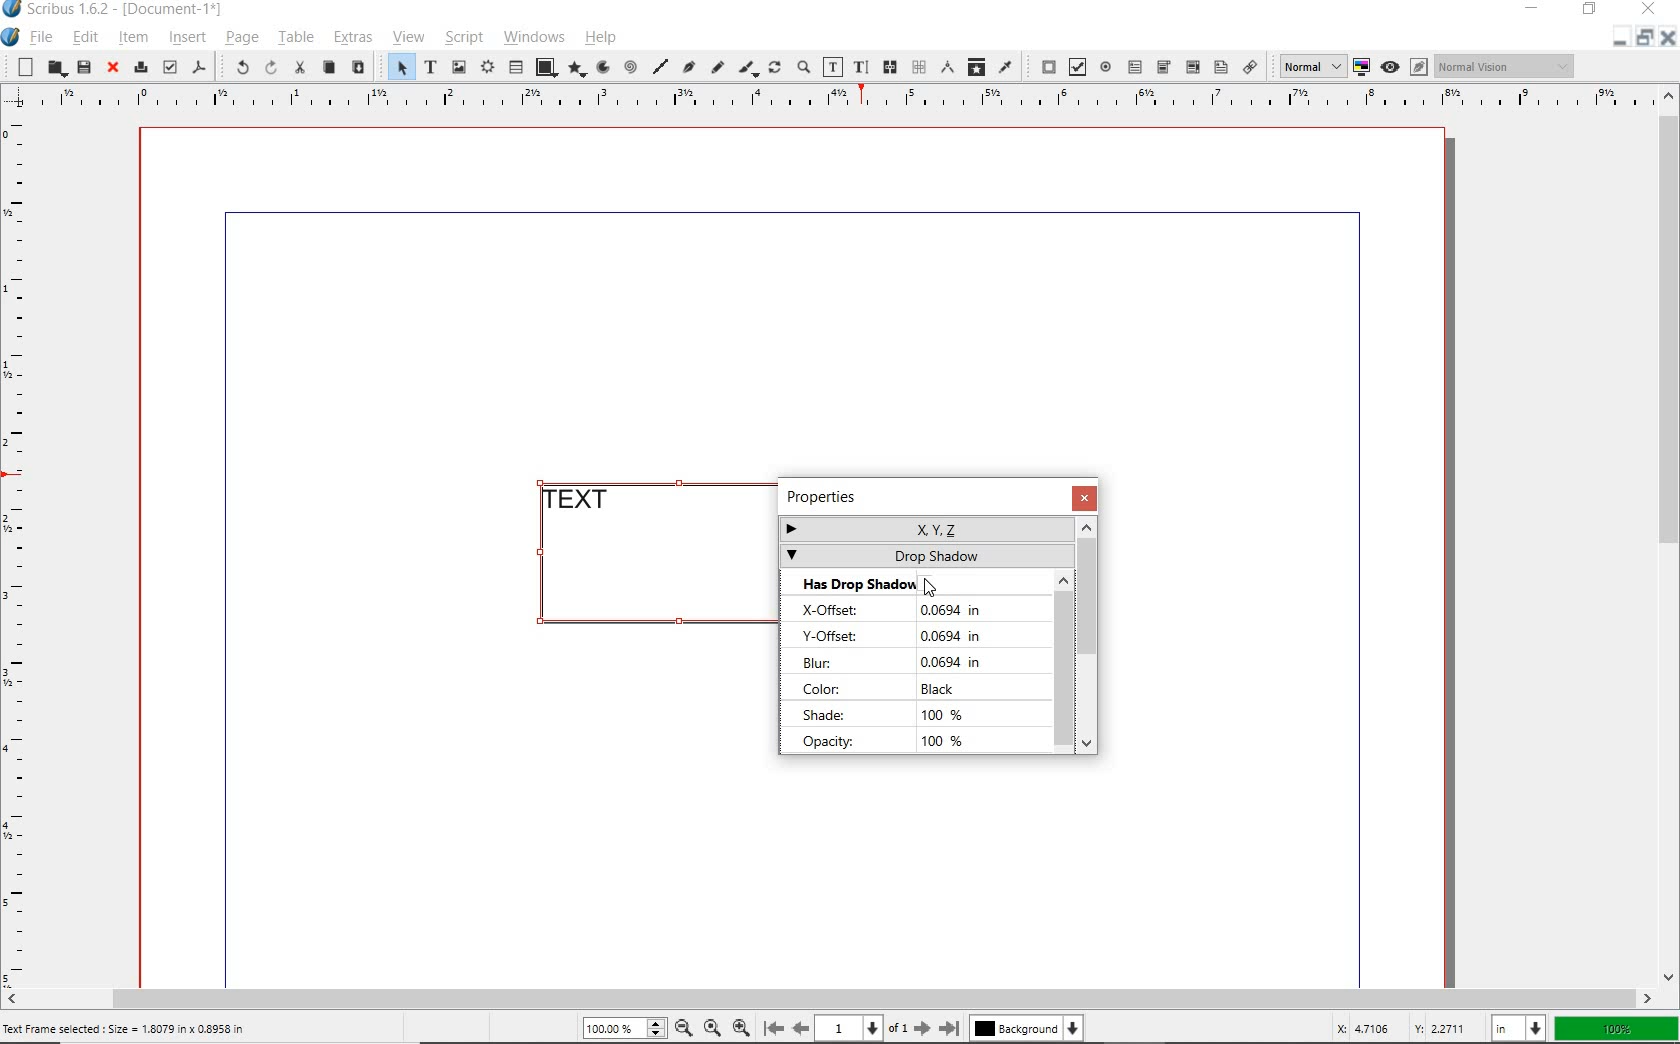  What do you see at coordinates (1252, 68) in the screenshot?
I see `link annotation` at bounding box center [1252, 68].